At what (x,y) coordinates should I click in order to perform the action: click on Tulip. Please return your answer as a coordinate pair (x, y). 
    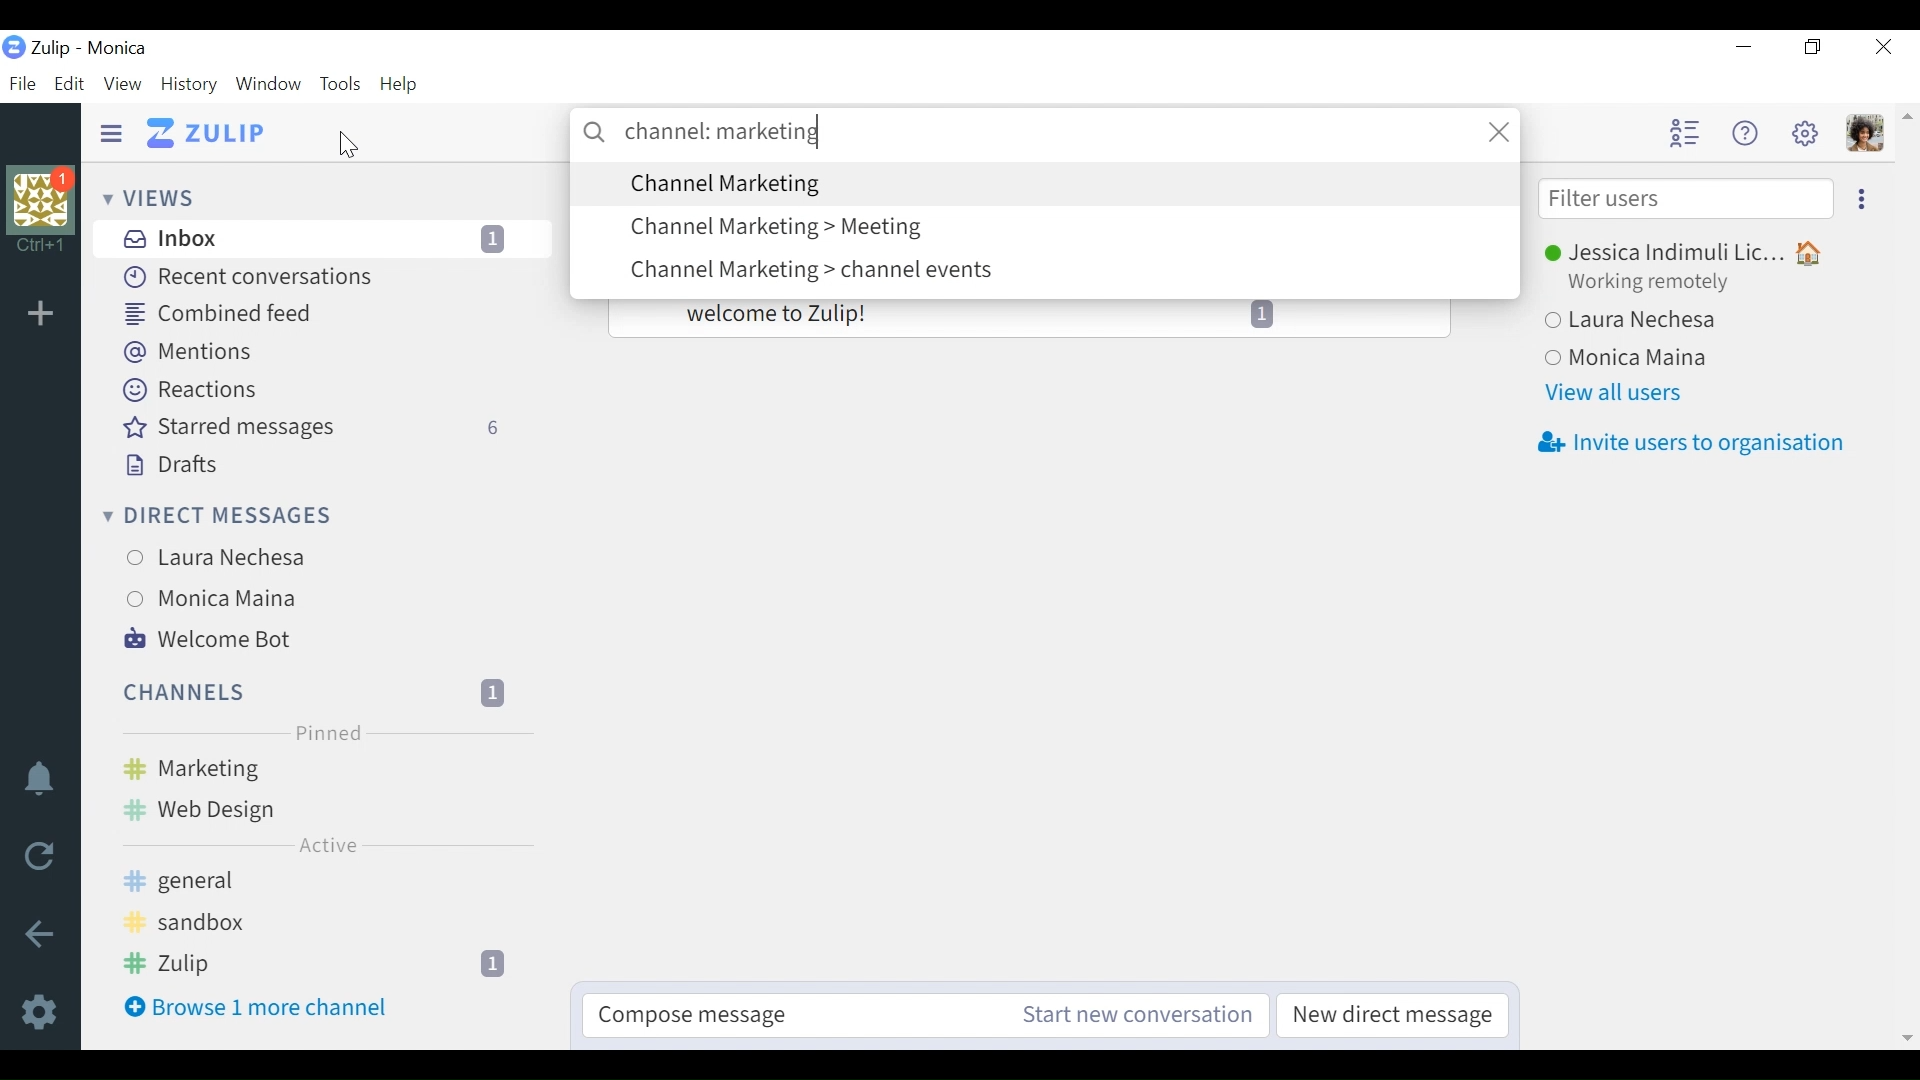
    Looking at the image, I should click on (119, 49).